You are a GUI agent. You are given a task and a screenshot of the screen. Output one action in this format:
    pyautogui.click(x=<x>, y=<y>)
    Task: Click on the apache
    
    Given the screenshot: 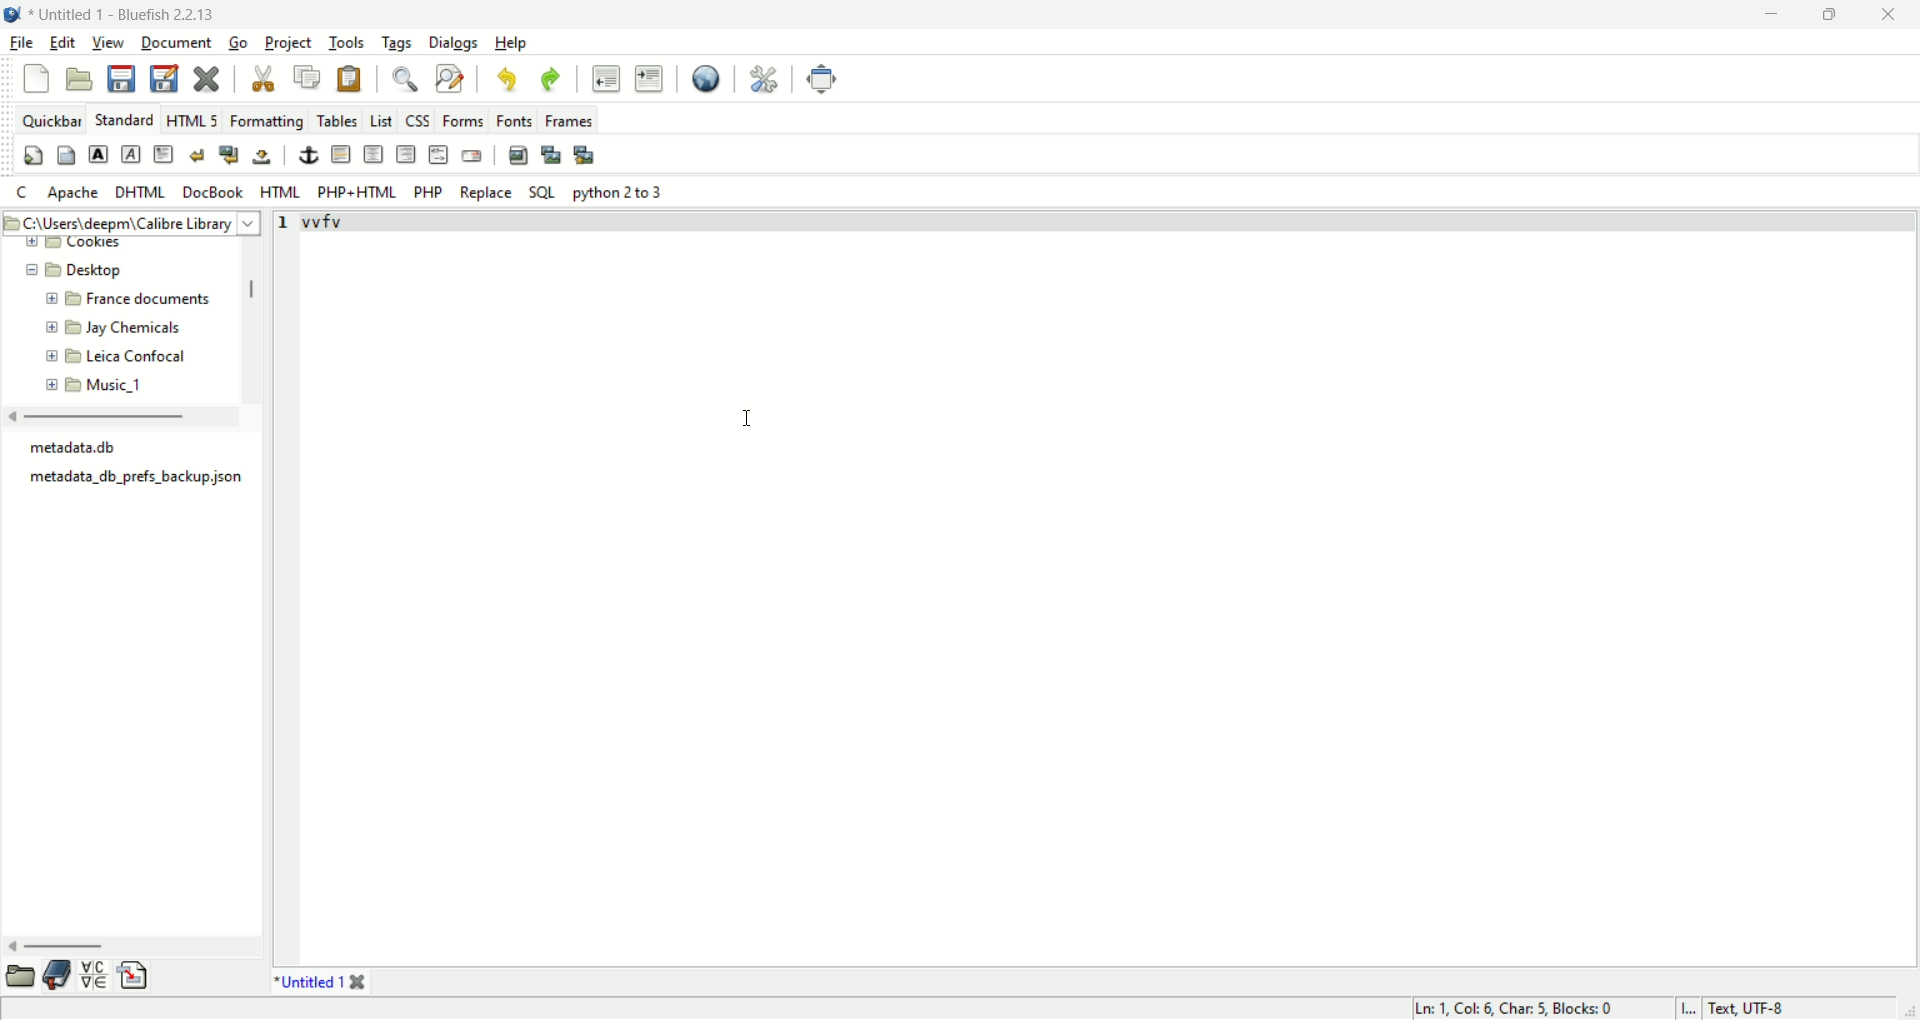 What is the action you would take?
    pyautogui.click(x=74, y=193)
    